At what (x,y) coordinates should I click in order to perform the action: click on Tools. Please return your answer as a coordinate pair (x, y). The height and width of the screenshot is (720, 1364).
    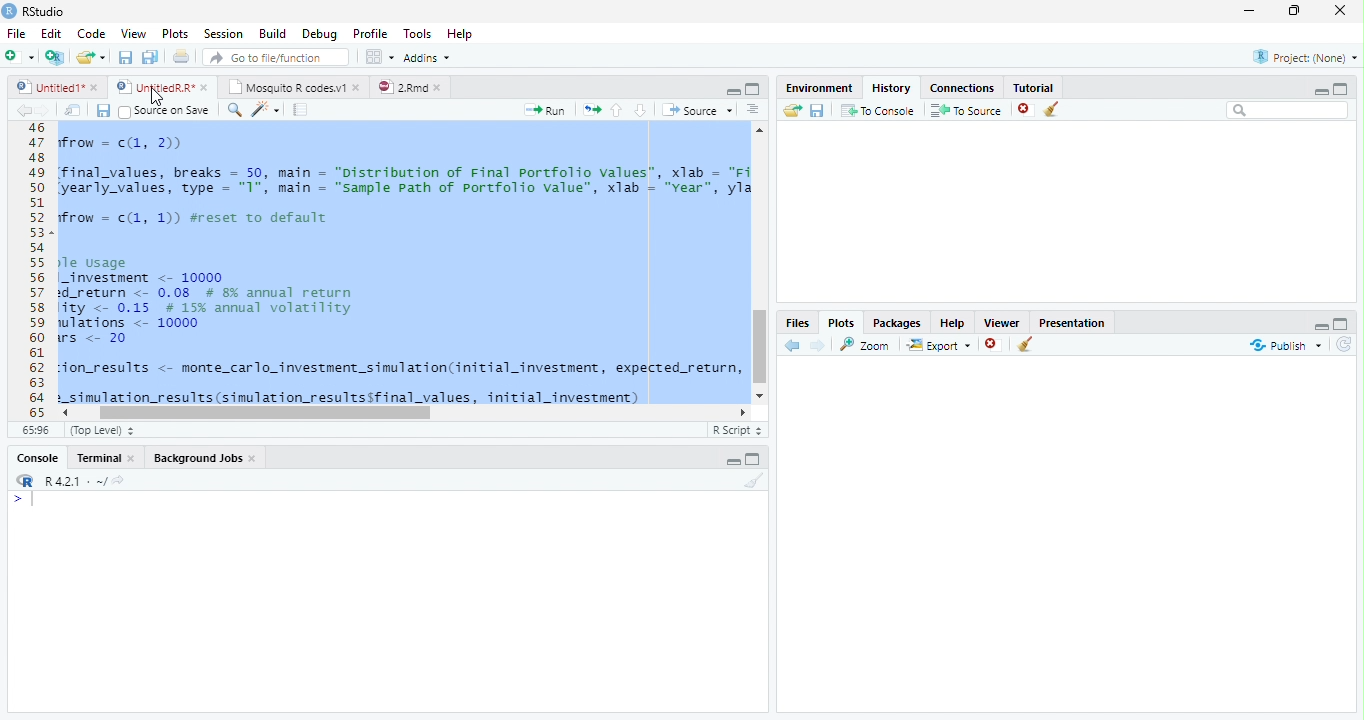
    Looking at the image, I should click on (416, 34).